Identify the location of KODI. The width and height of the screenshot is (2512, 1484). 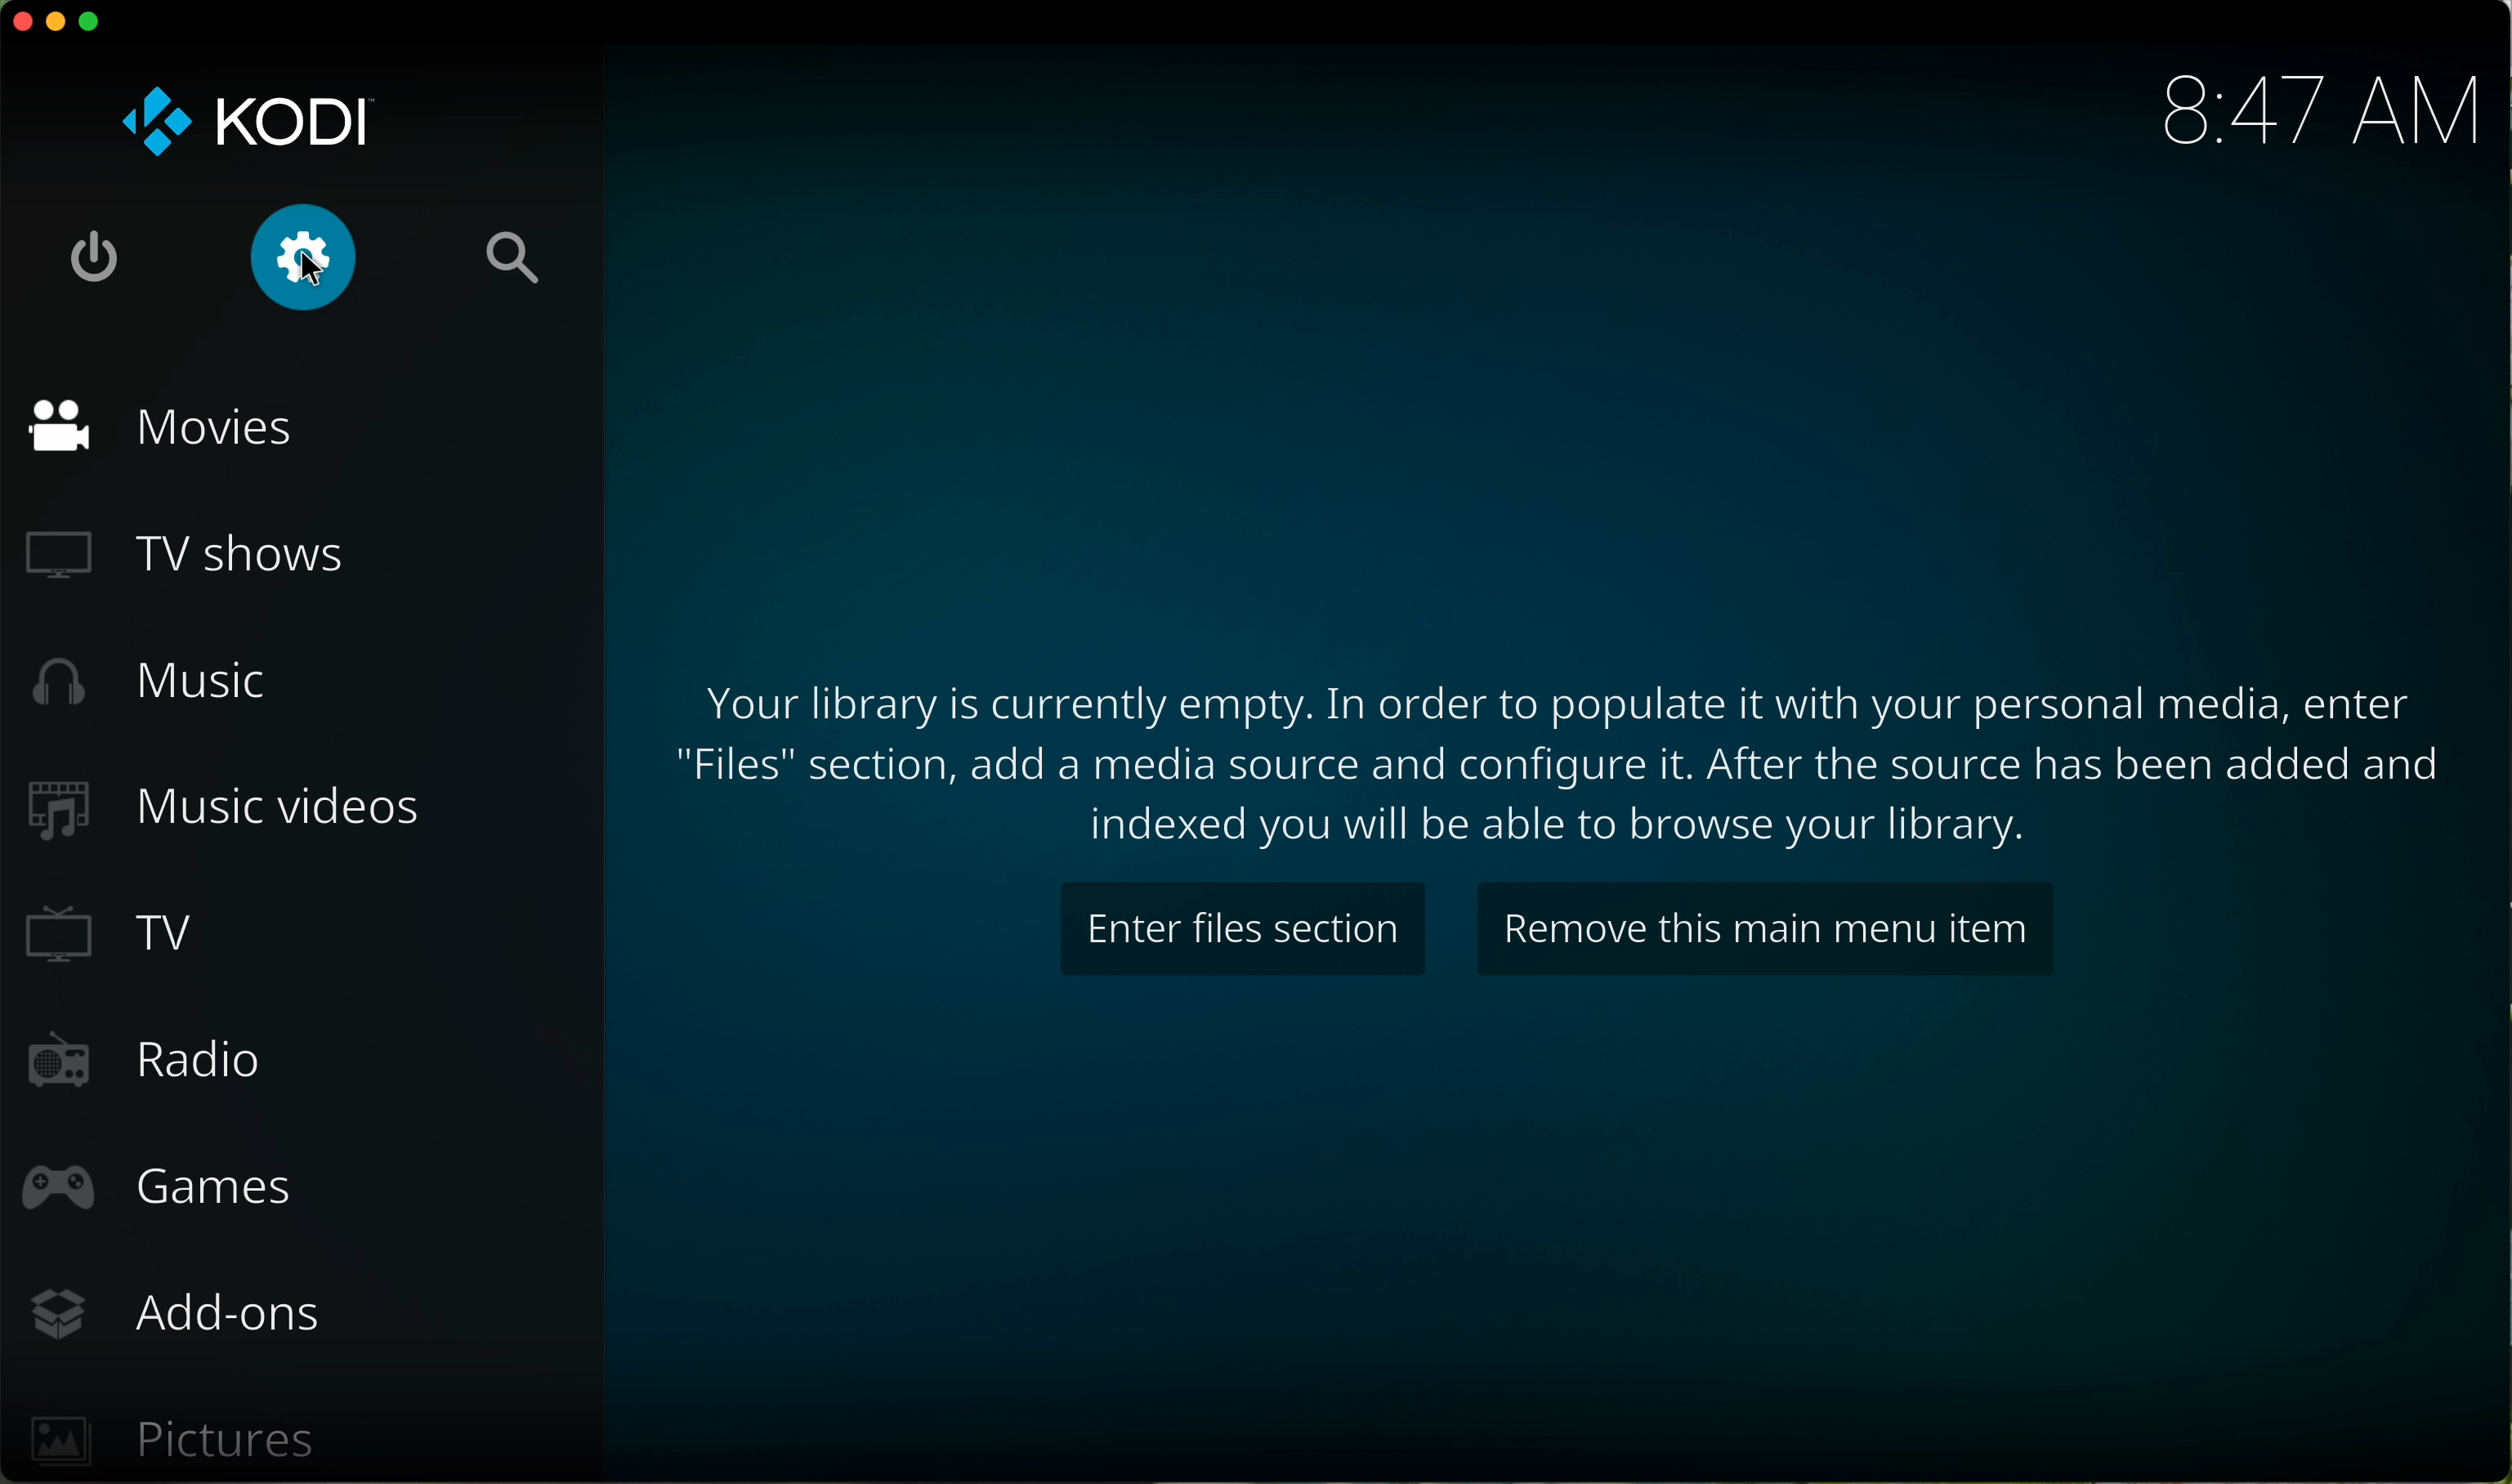
(240, 122).